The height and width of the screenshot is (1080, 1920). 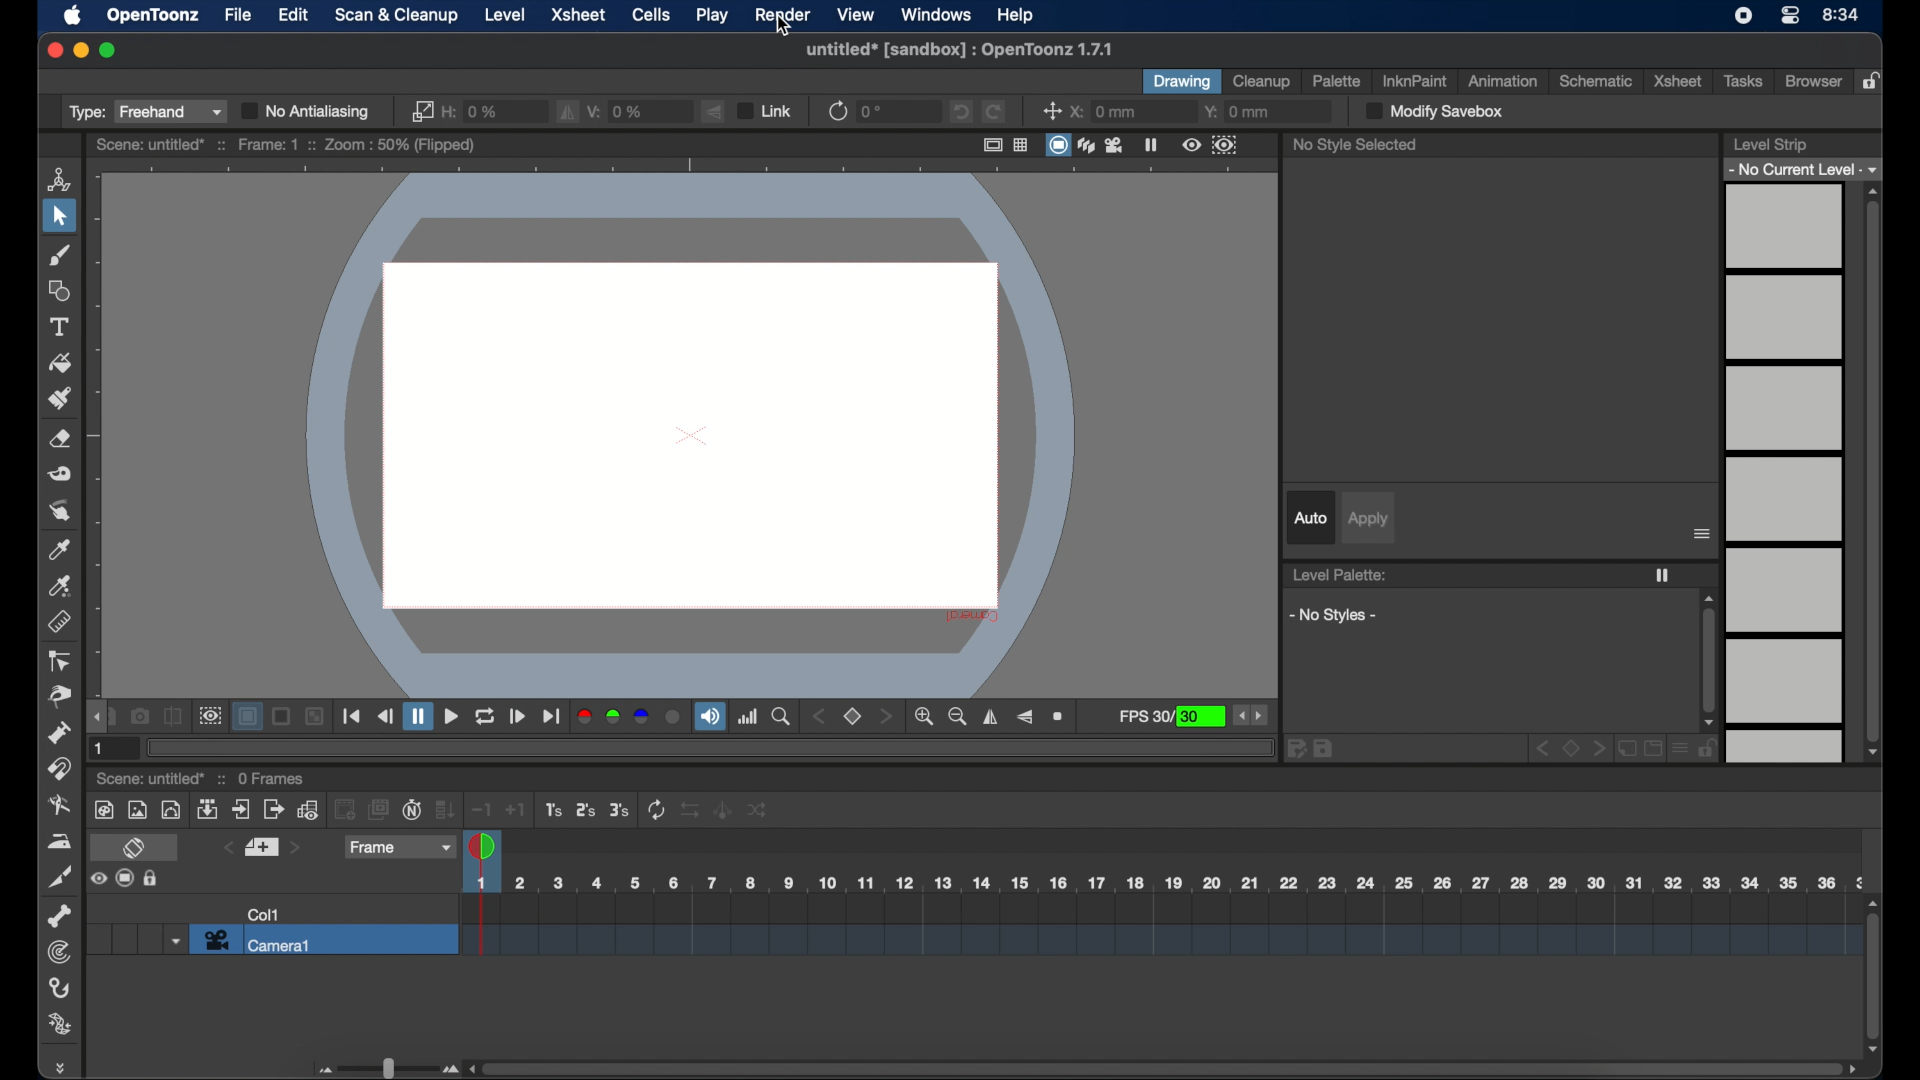 What do you see at coordinates (1334, 615) in the screenshot?
I see `no styles` at bounding box center [1334, 615].